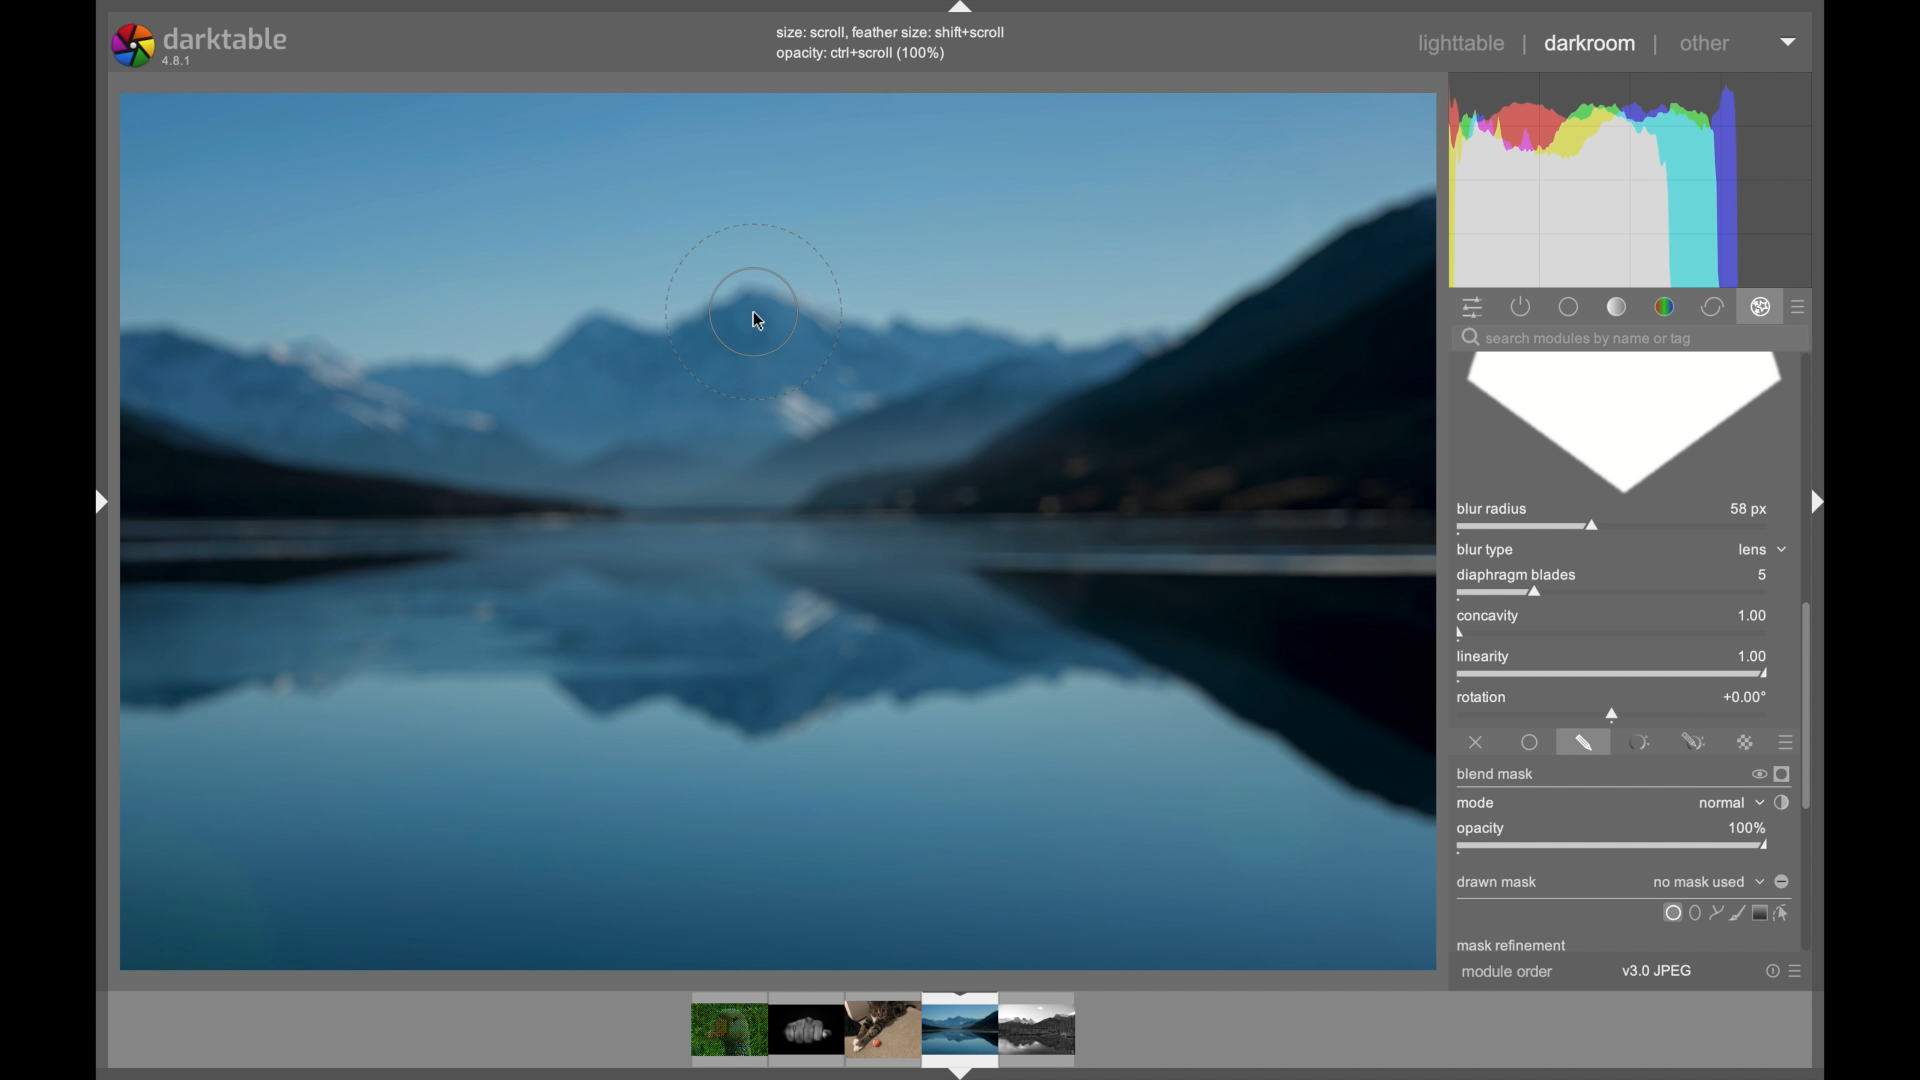  Describe the element at coordinates (1788, 915) in the screenshot. I see `select` at that location.